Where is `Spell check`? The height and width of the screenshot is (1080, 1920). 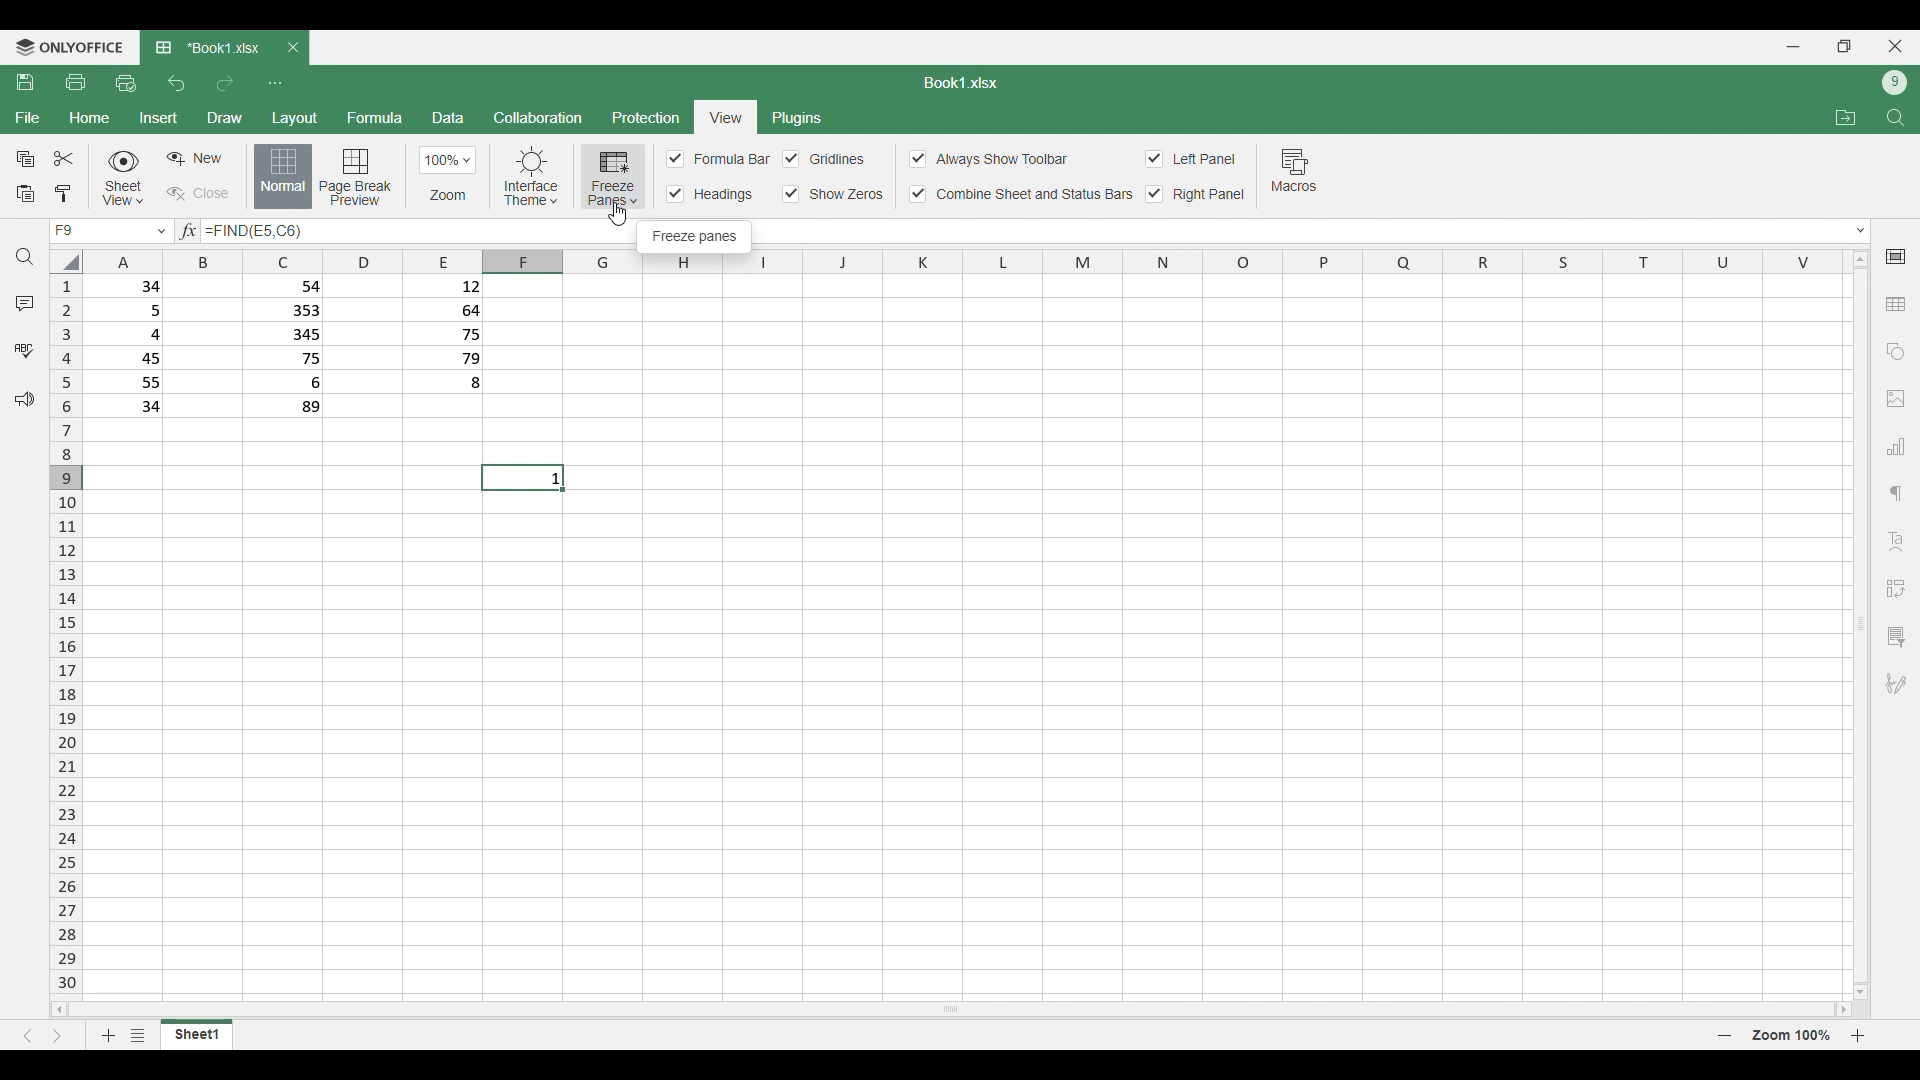 Spell check is located at coordinates (24, 351).